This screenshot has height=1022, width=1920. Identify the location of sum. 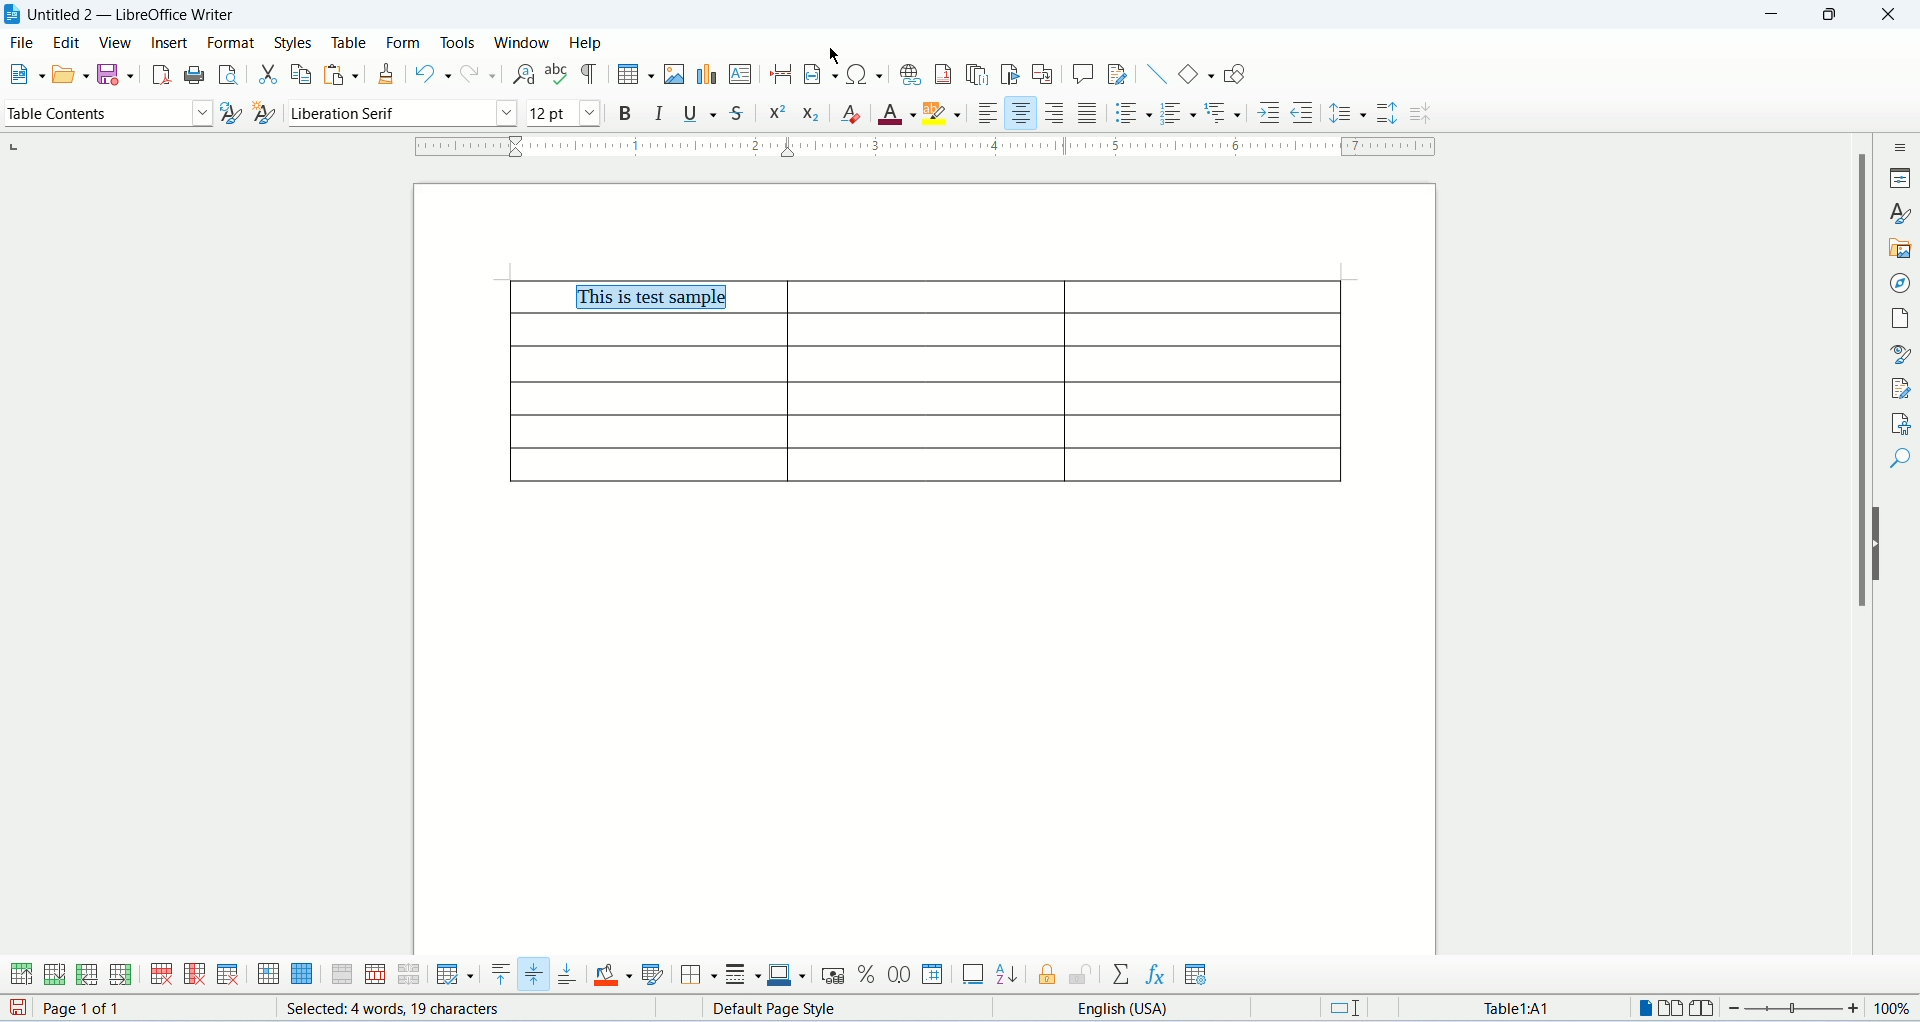
(1123, 974).